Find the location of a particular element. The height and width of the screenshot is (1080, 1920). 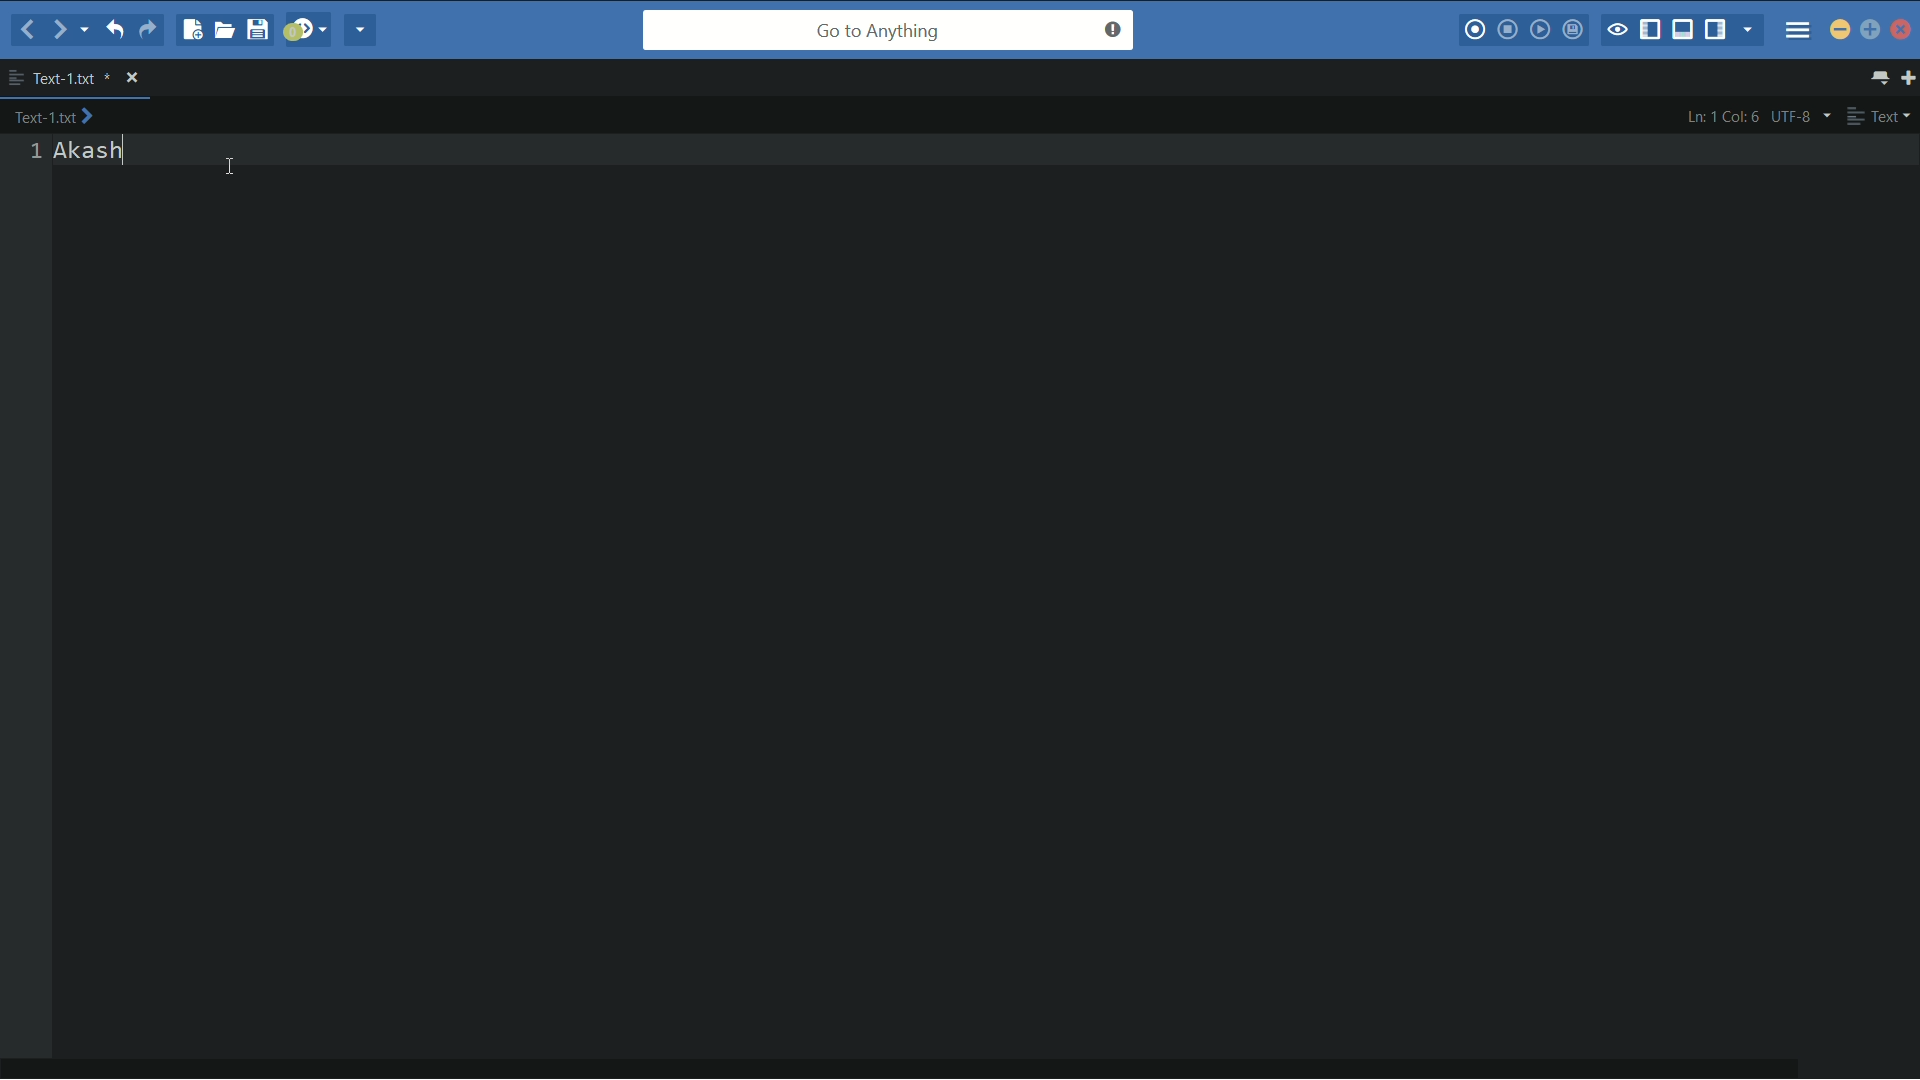

new file is located at coordinates (190, 29).